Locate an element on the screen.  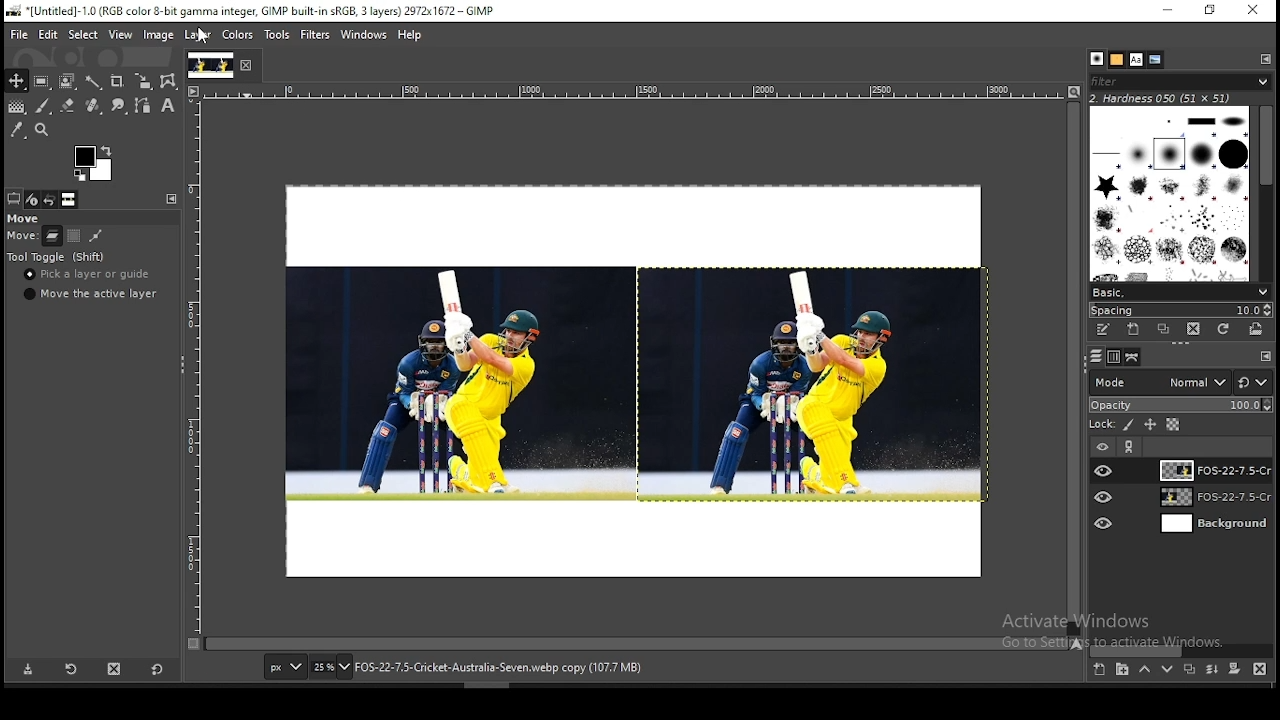
brushes is located at coordinates (1097, 59).